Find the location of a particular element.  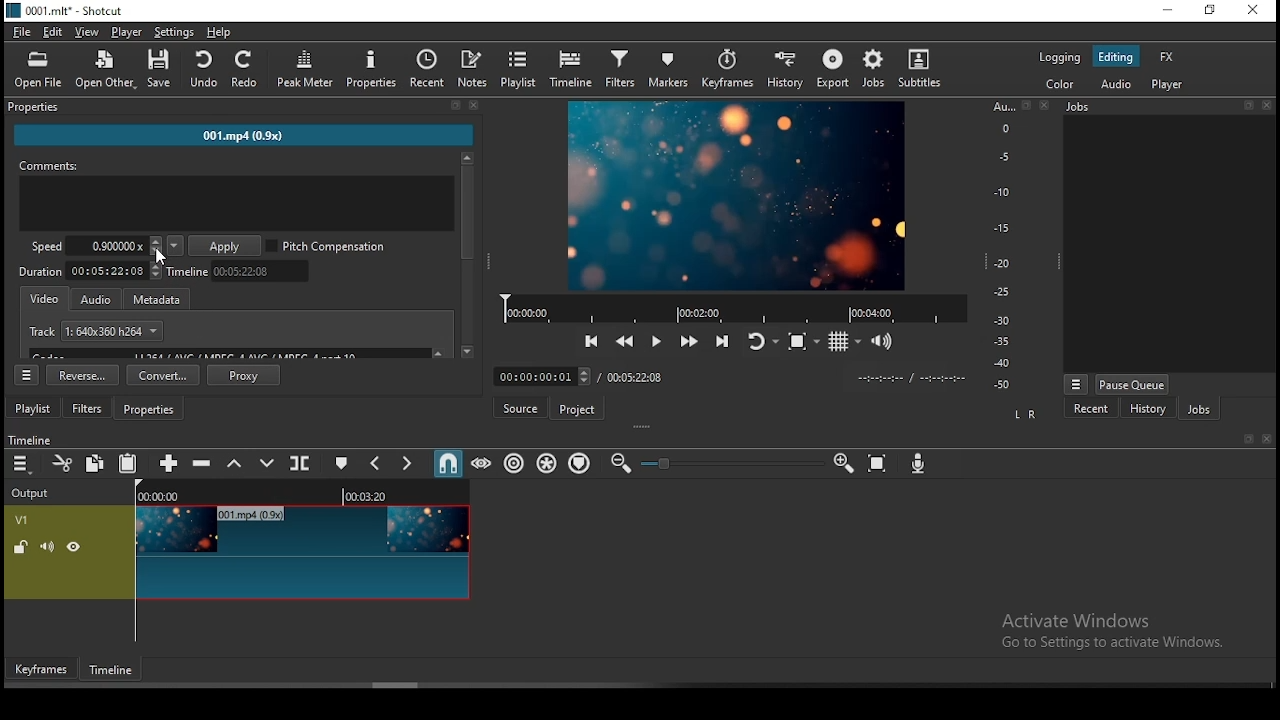

apply is located at coordinates (225, 246).